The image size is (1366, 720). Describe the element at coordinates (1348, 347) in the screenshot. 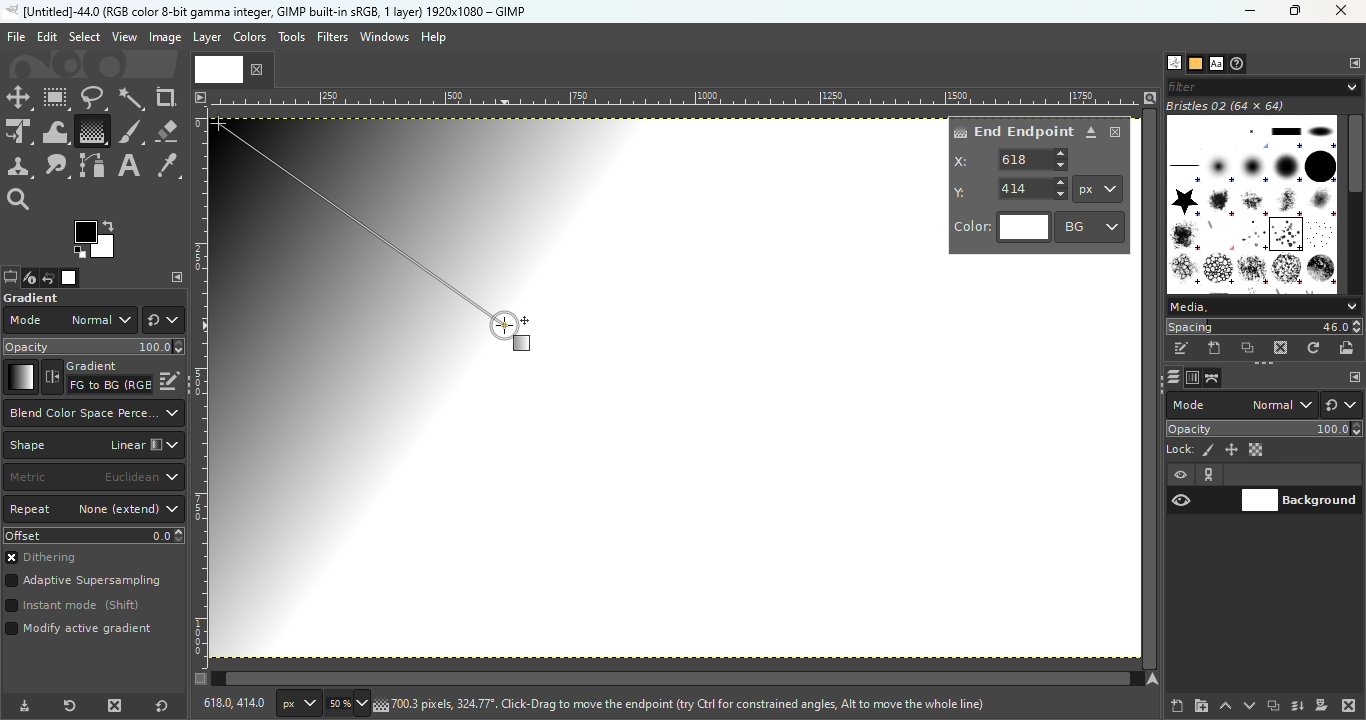

I see `Open brush as image` at that location.